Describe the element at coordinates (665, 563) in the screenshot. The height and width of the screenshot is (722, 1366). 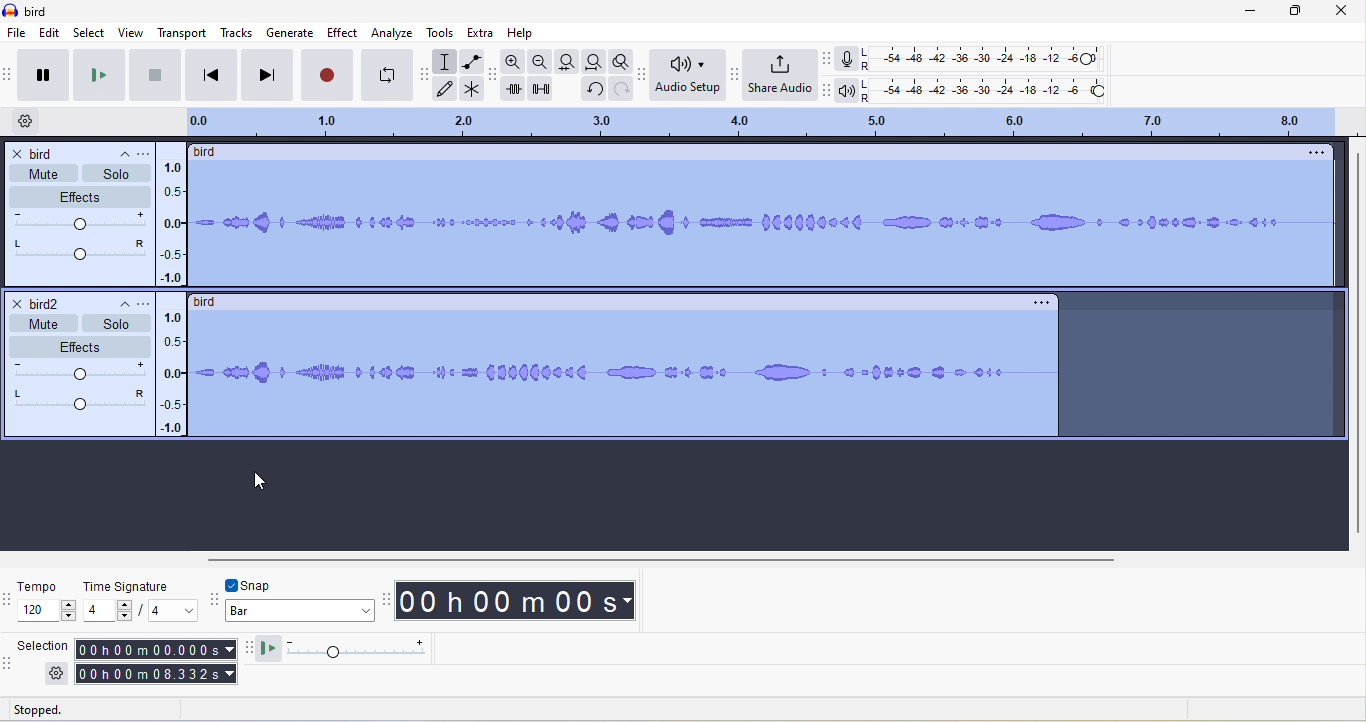
I see `horizontal scroll bar` at that location.